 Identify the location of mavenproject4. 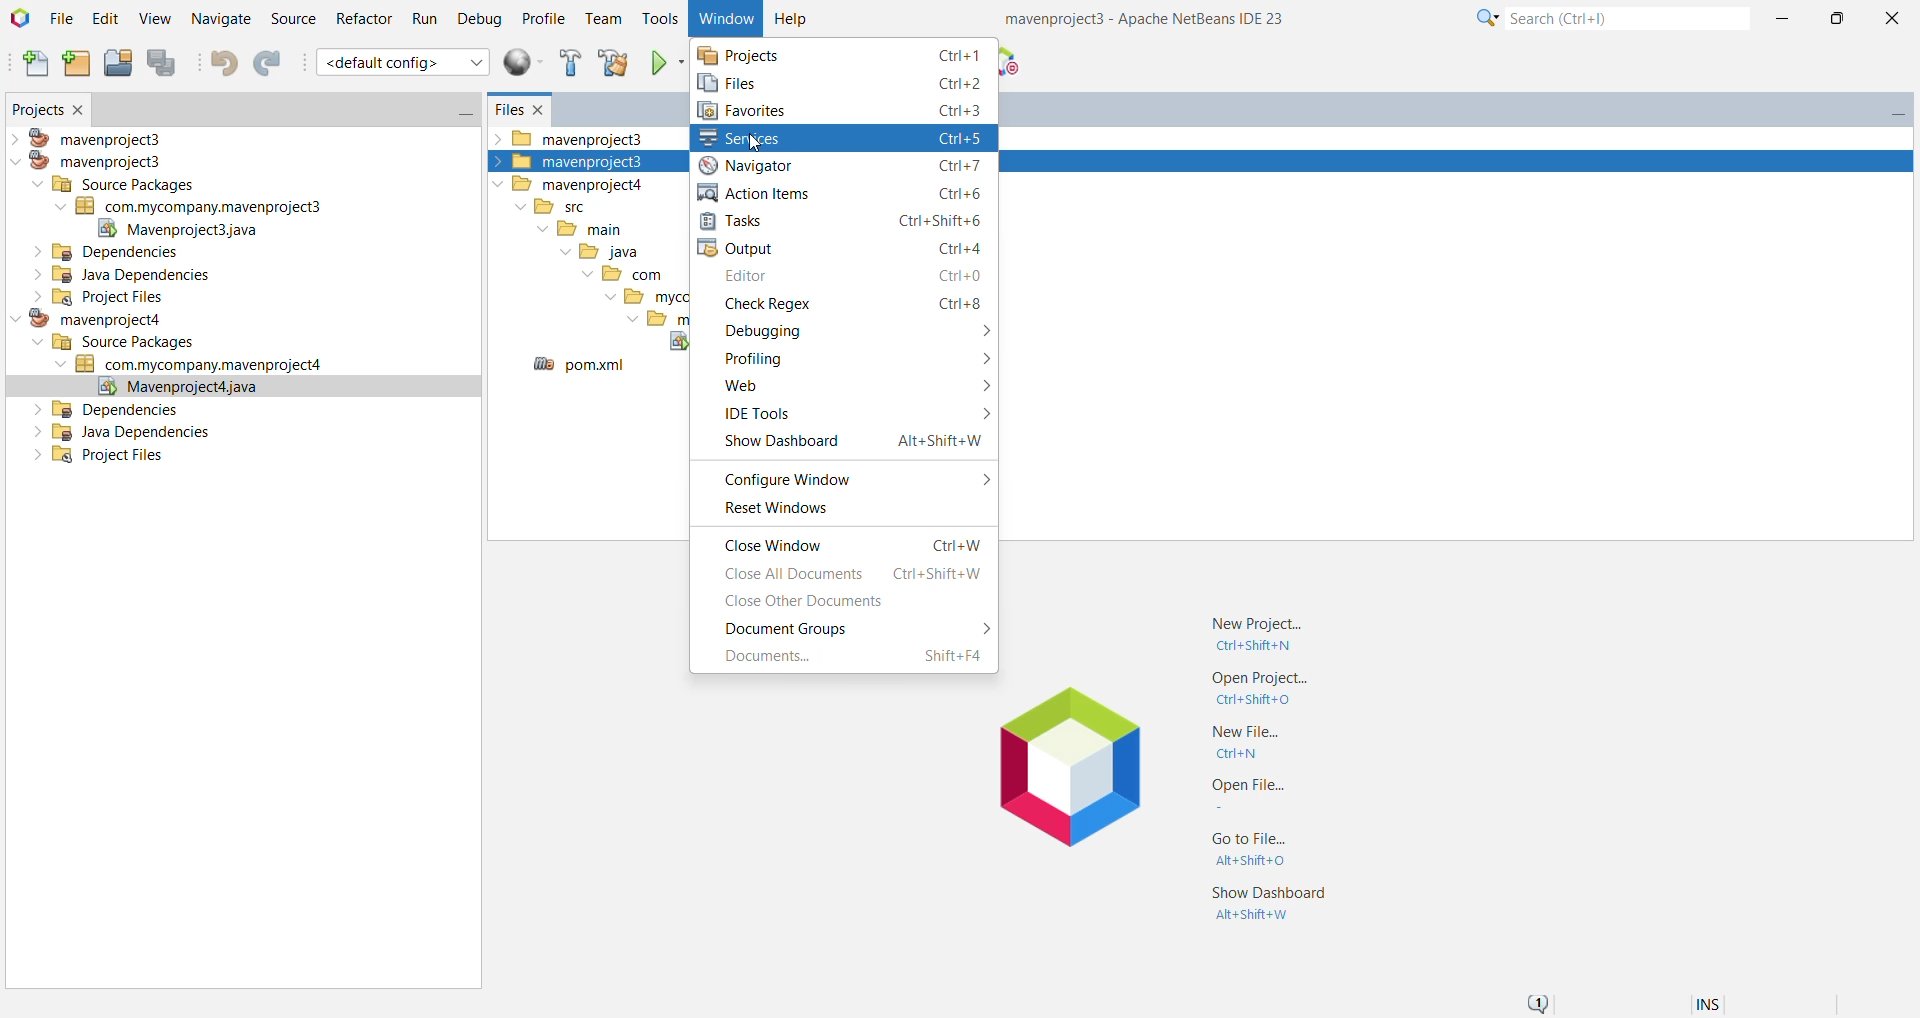
(567, 185).